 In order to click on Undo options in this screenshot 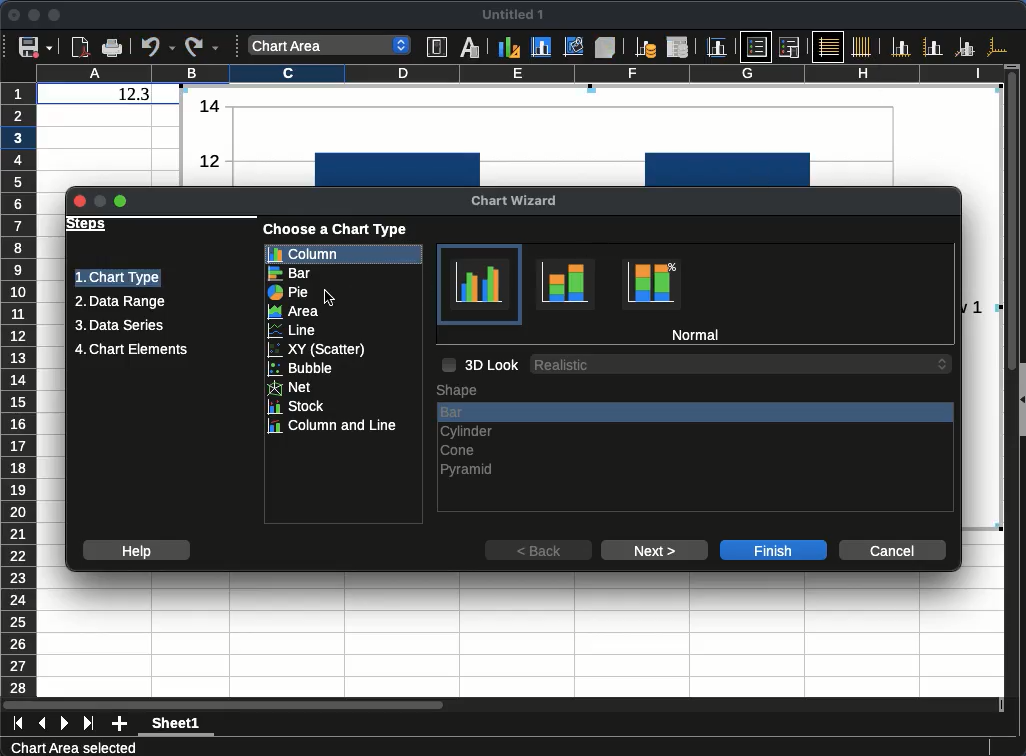, I will do `click(158, 46)`.